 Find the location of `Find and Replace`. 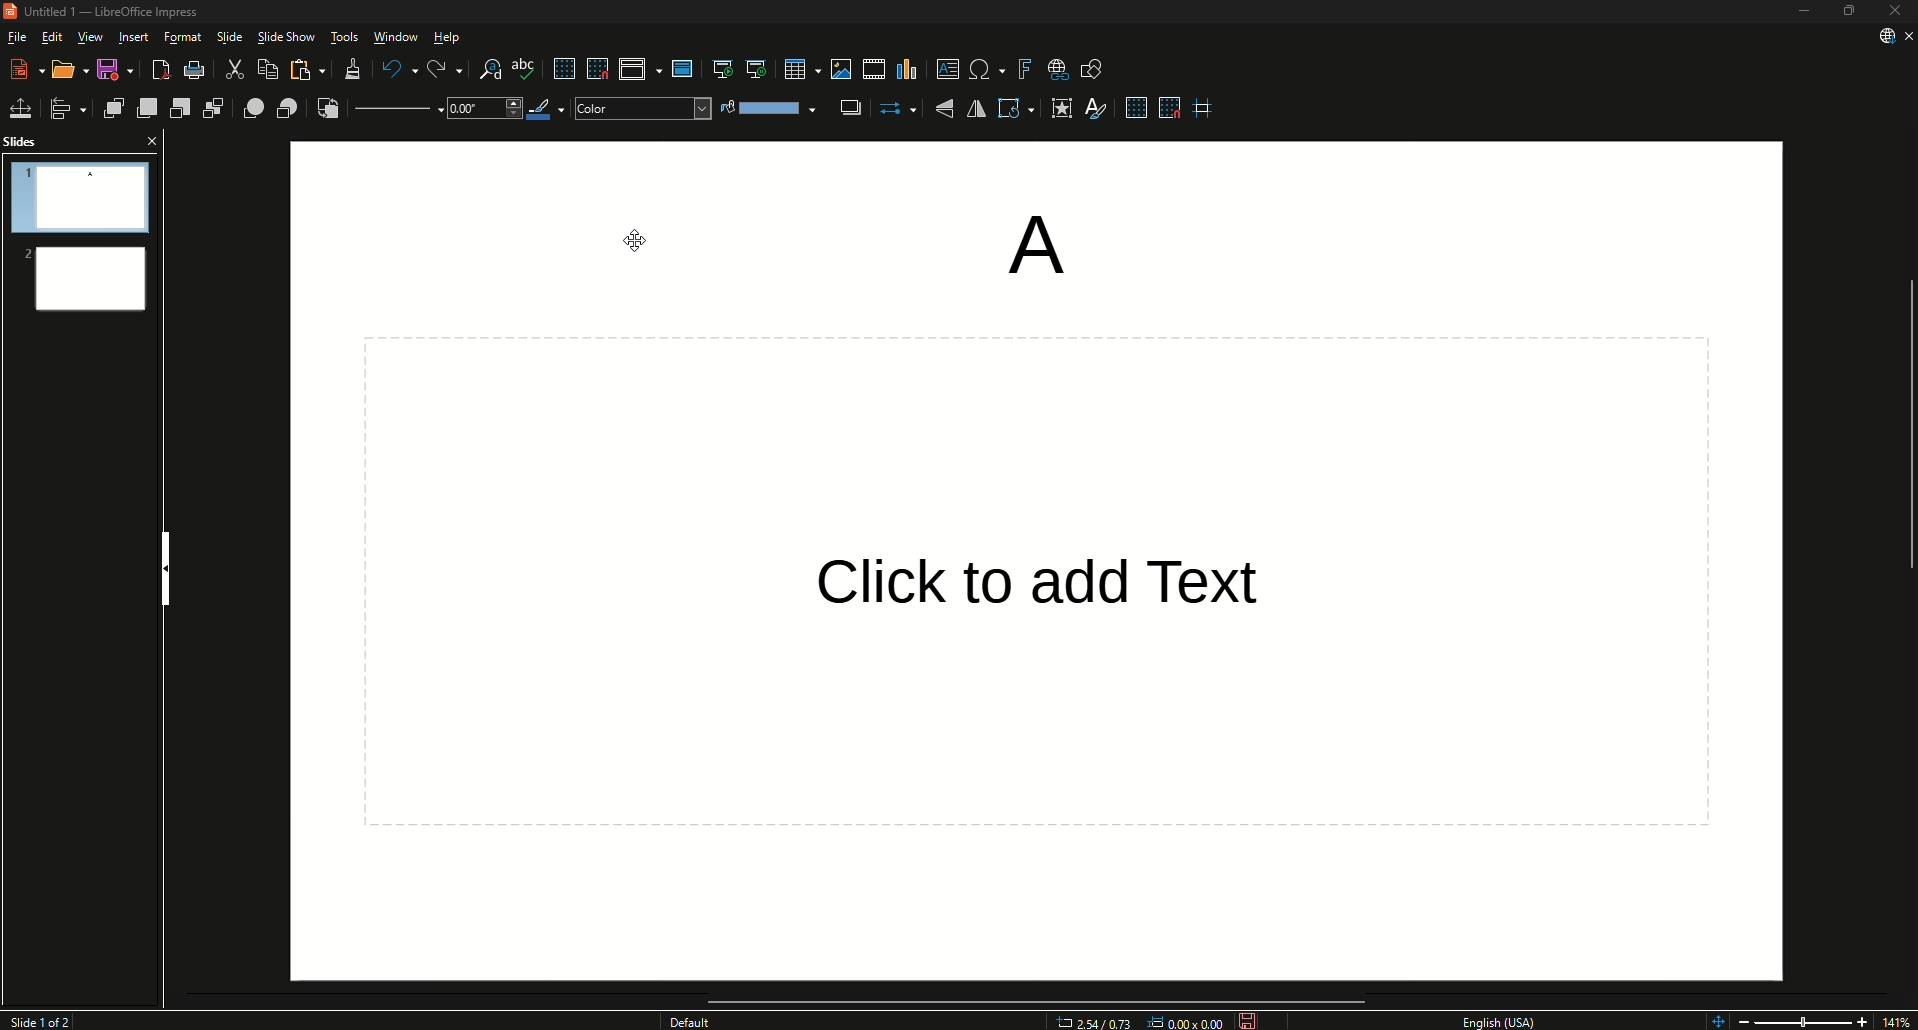

Find and Replace is located at coordinates (481, 66).